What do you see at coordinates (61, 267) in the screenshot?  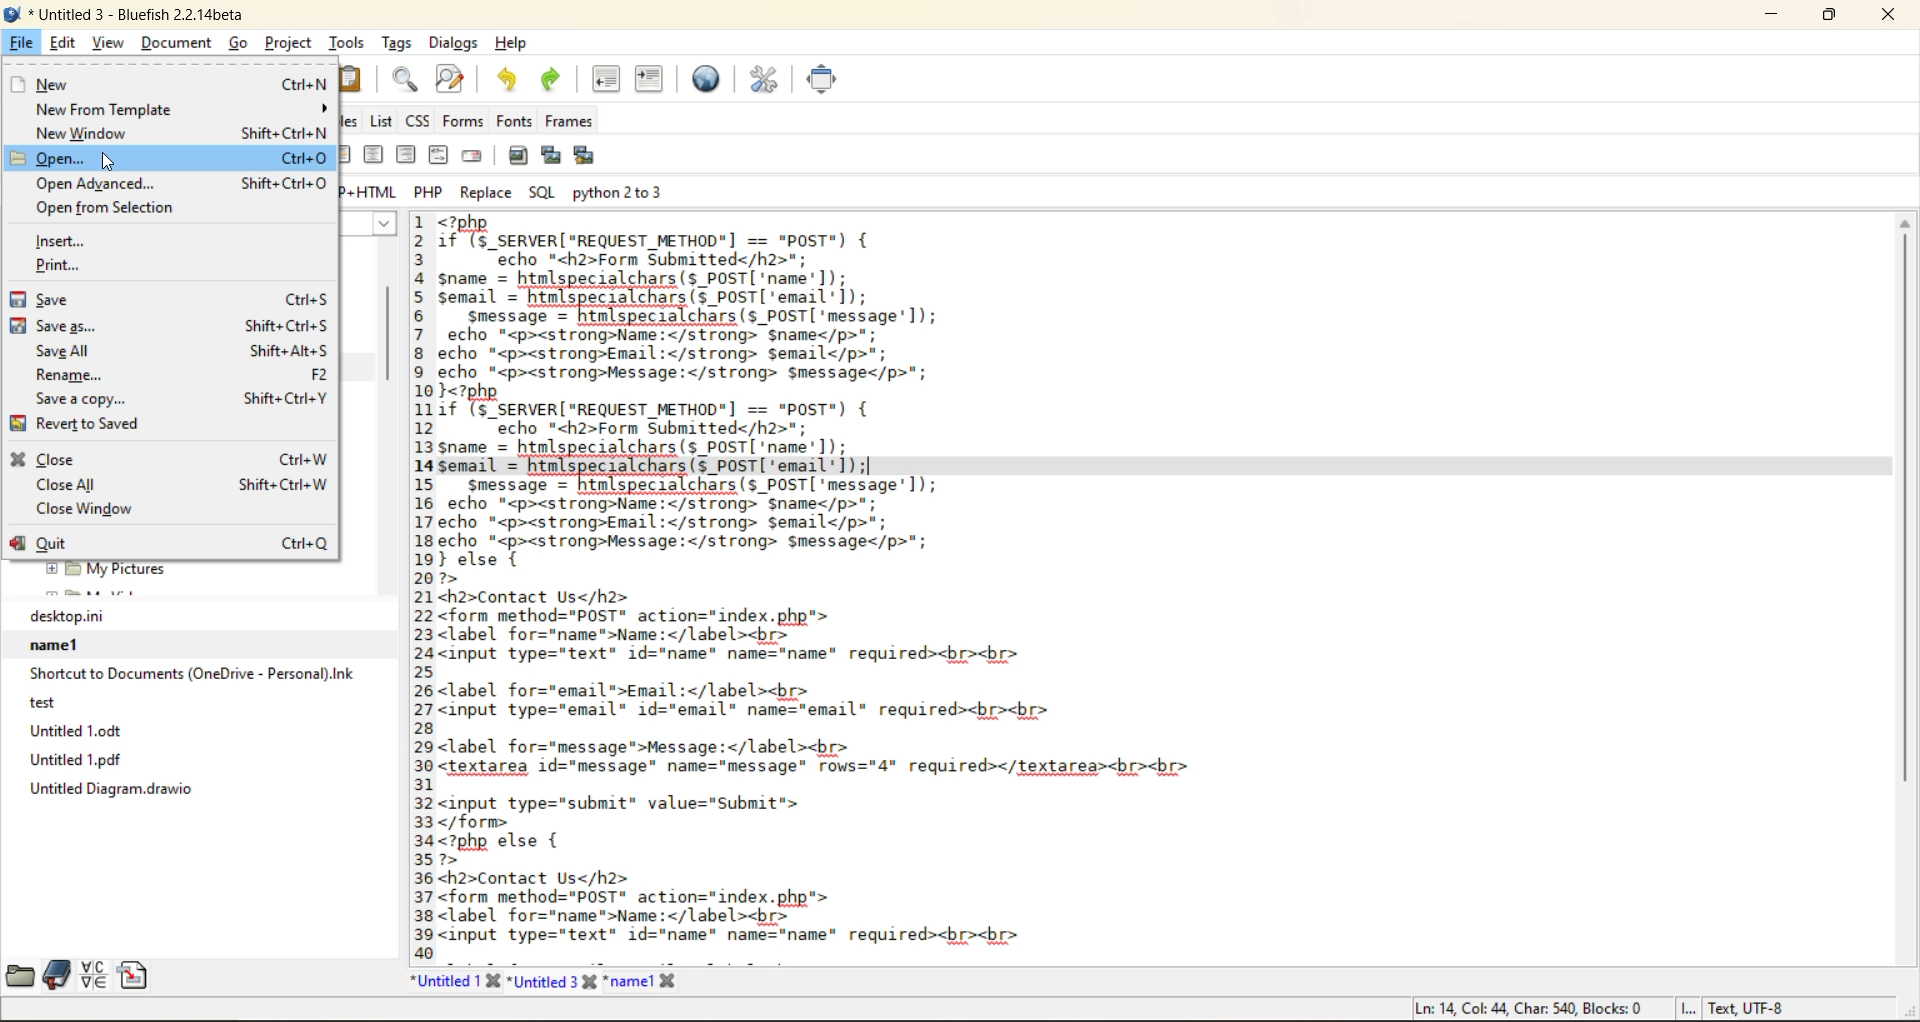 I see `print` at bounding box center [61, 267].